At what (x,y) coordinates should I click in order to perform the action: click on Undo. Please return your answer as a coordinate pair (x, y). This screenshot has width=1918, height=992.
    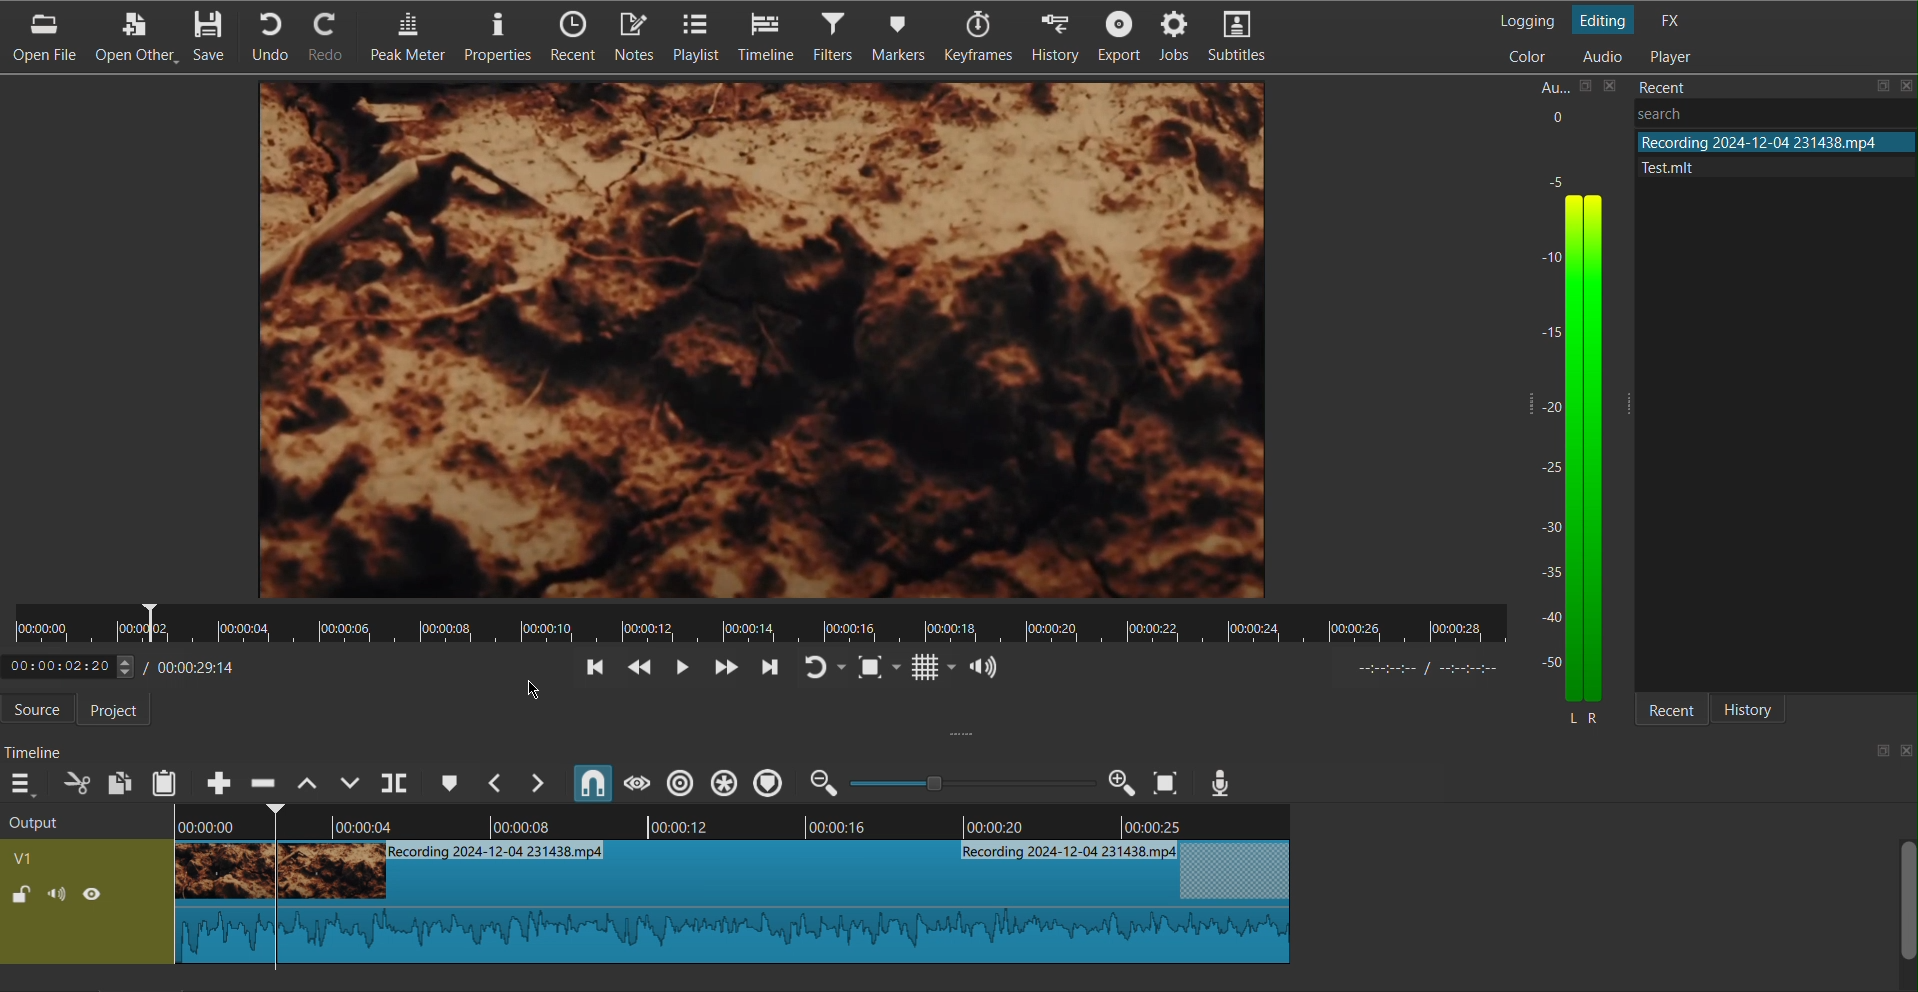
    Looking at the image, I should click on (275, 35).